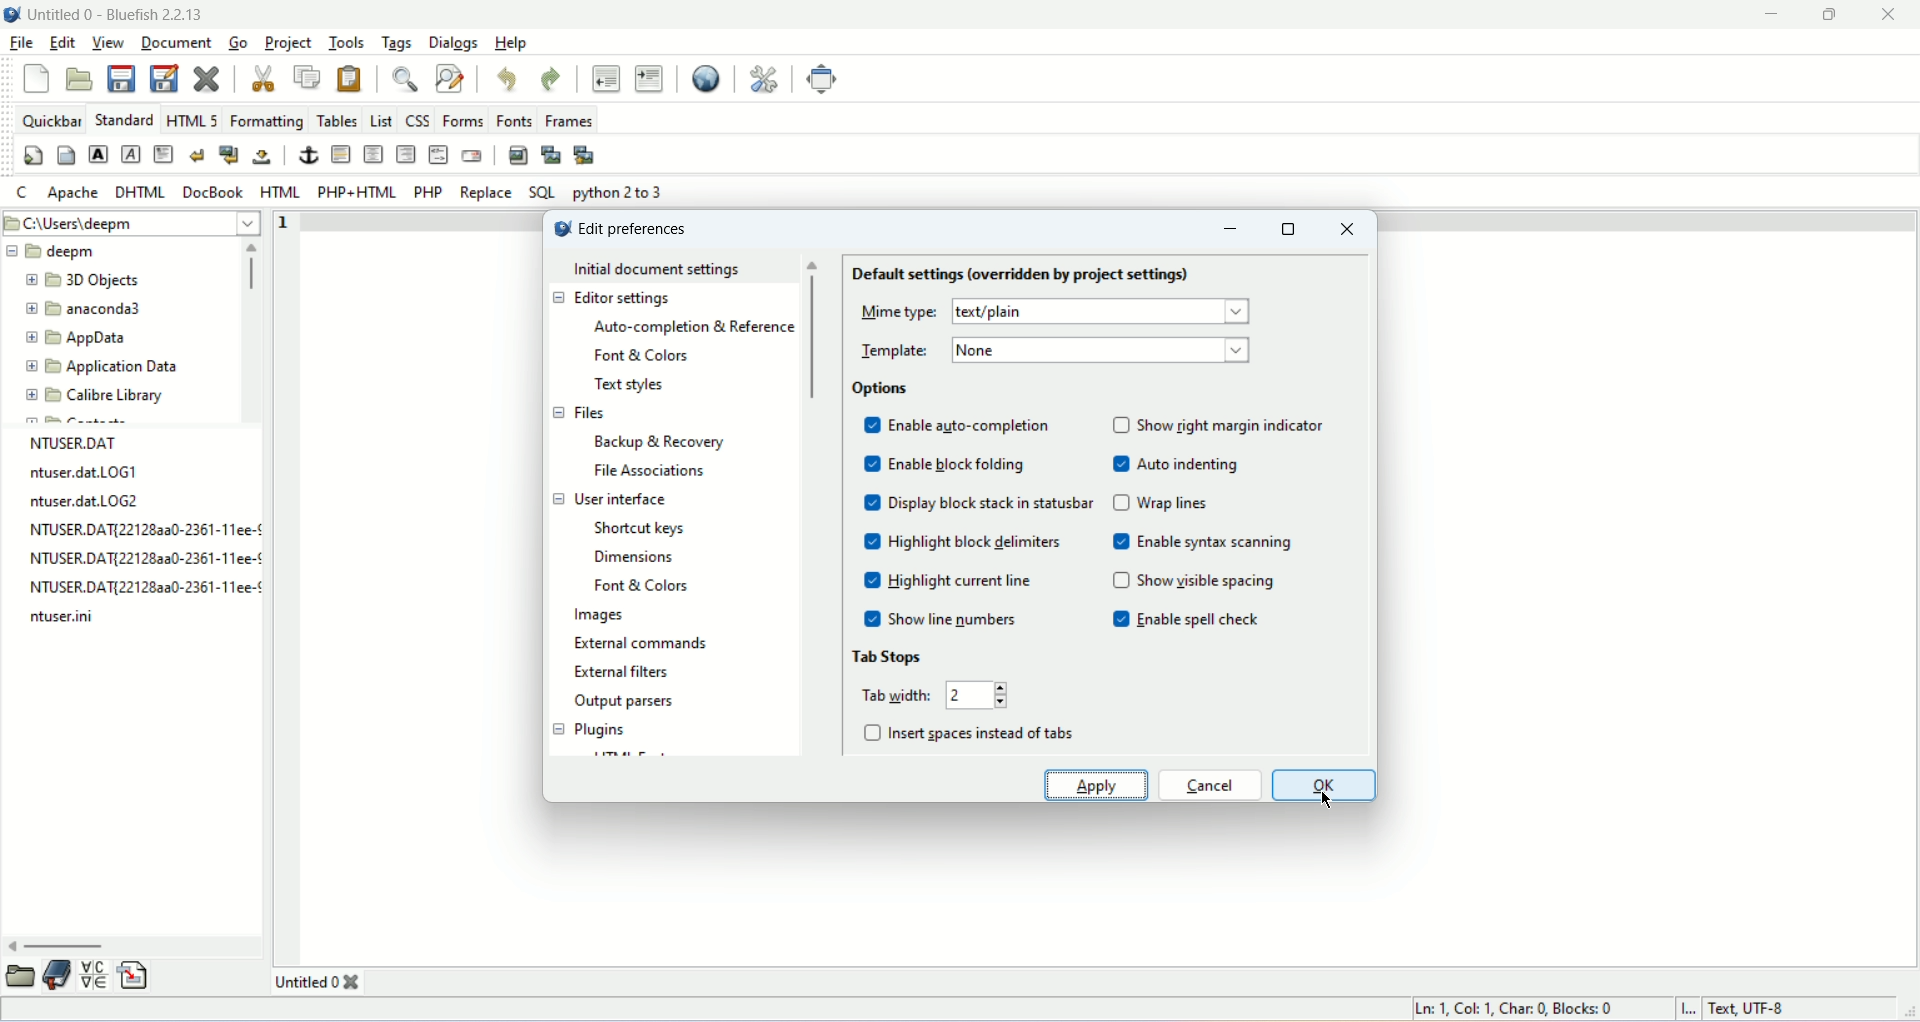 Image resolution: width=1920 pixels, height=1022 pixels. I want to click on enable block folding, so click(962, 466).